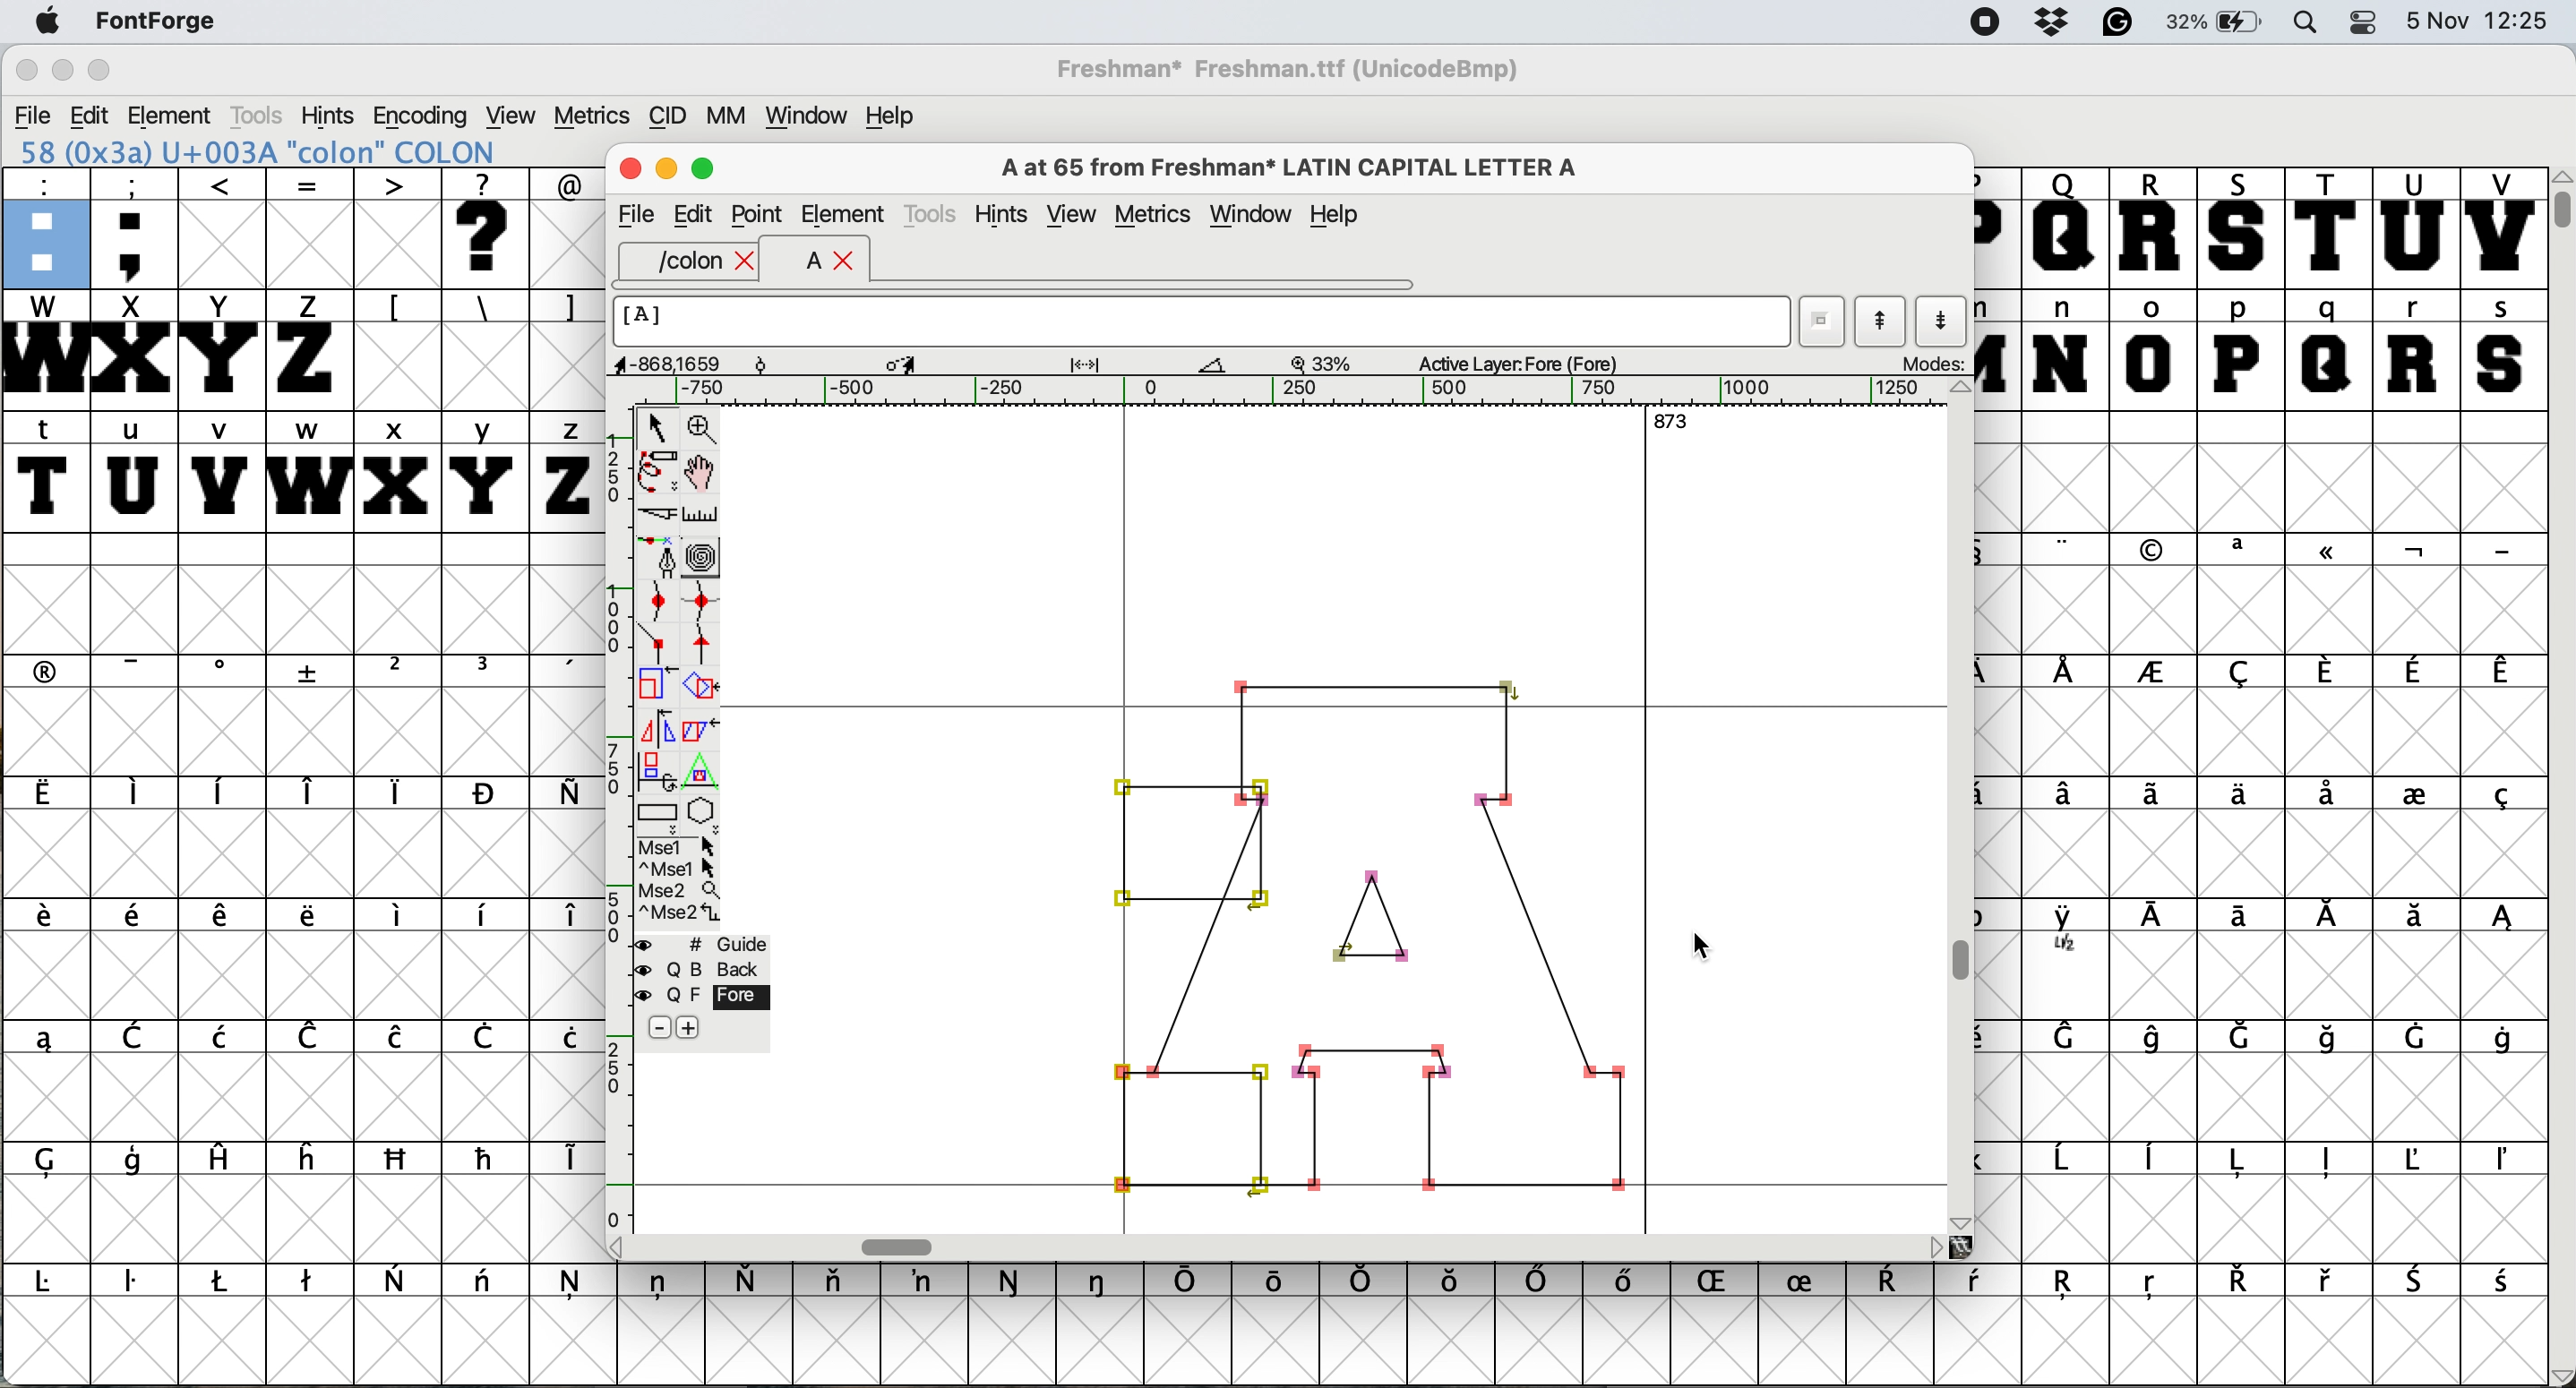 This screenshot has width=2576, height=1388. What do you see at coordinates (2414, 671) in the screenshot?
I see `symbol` at bounding box center [2414, 671].